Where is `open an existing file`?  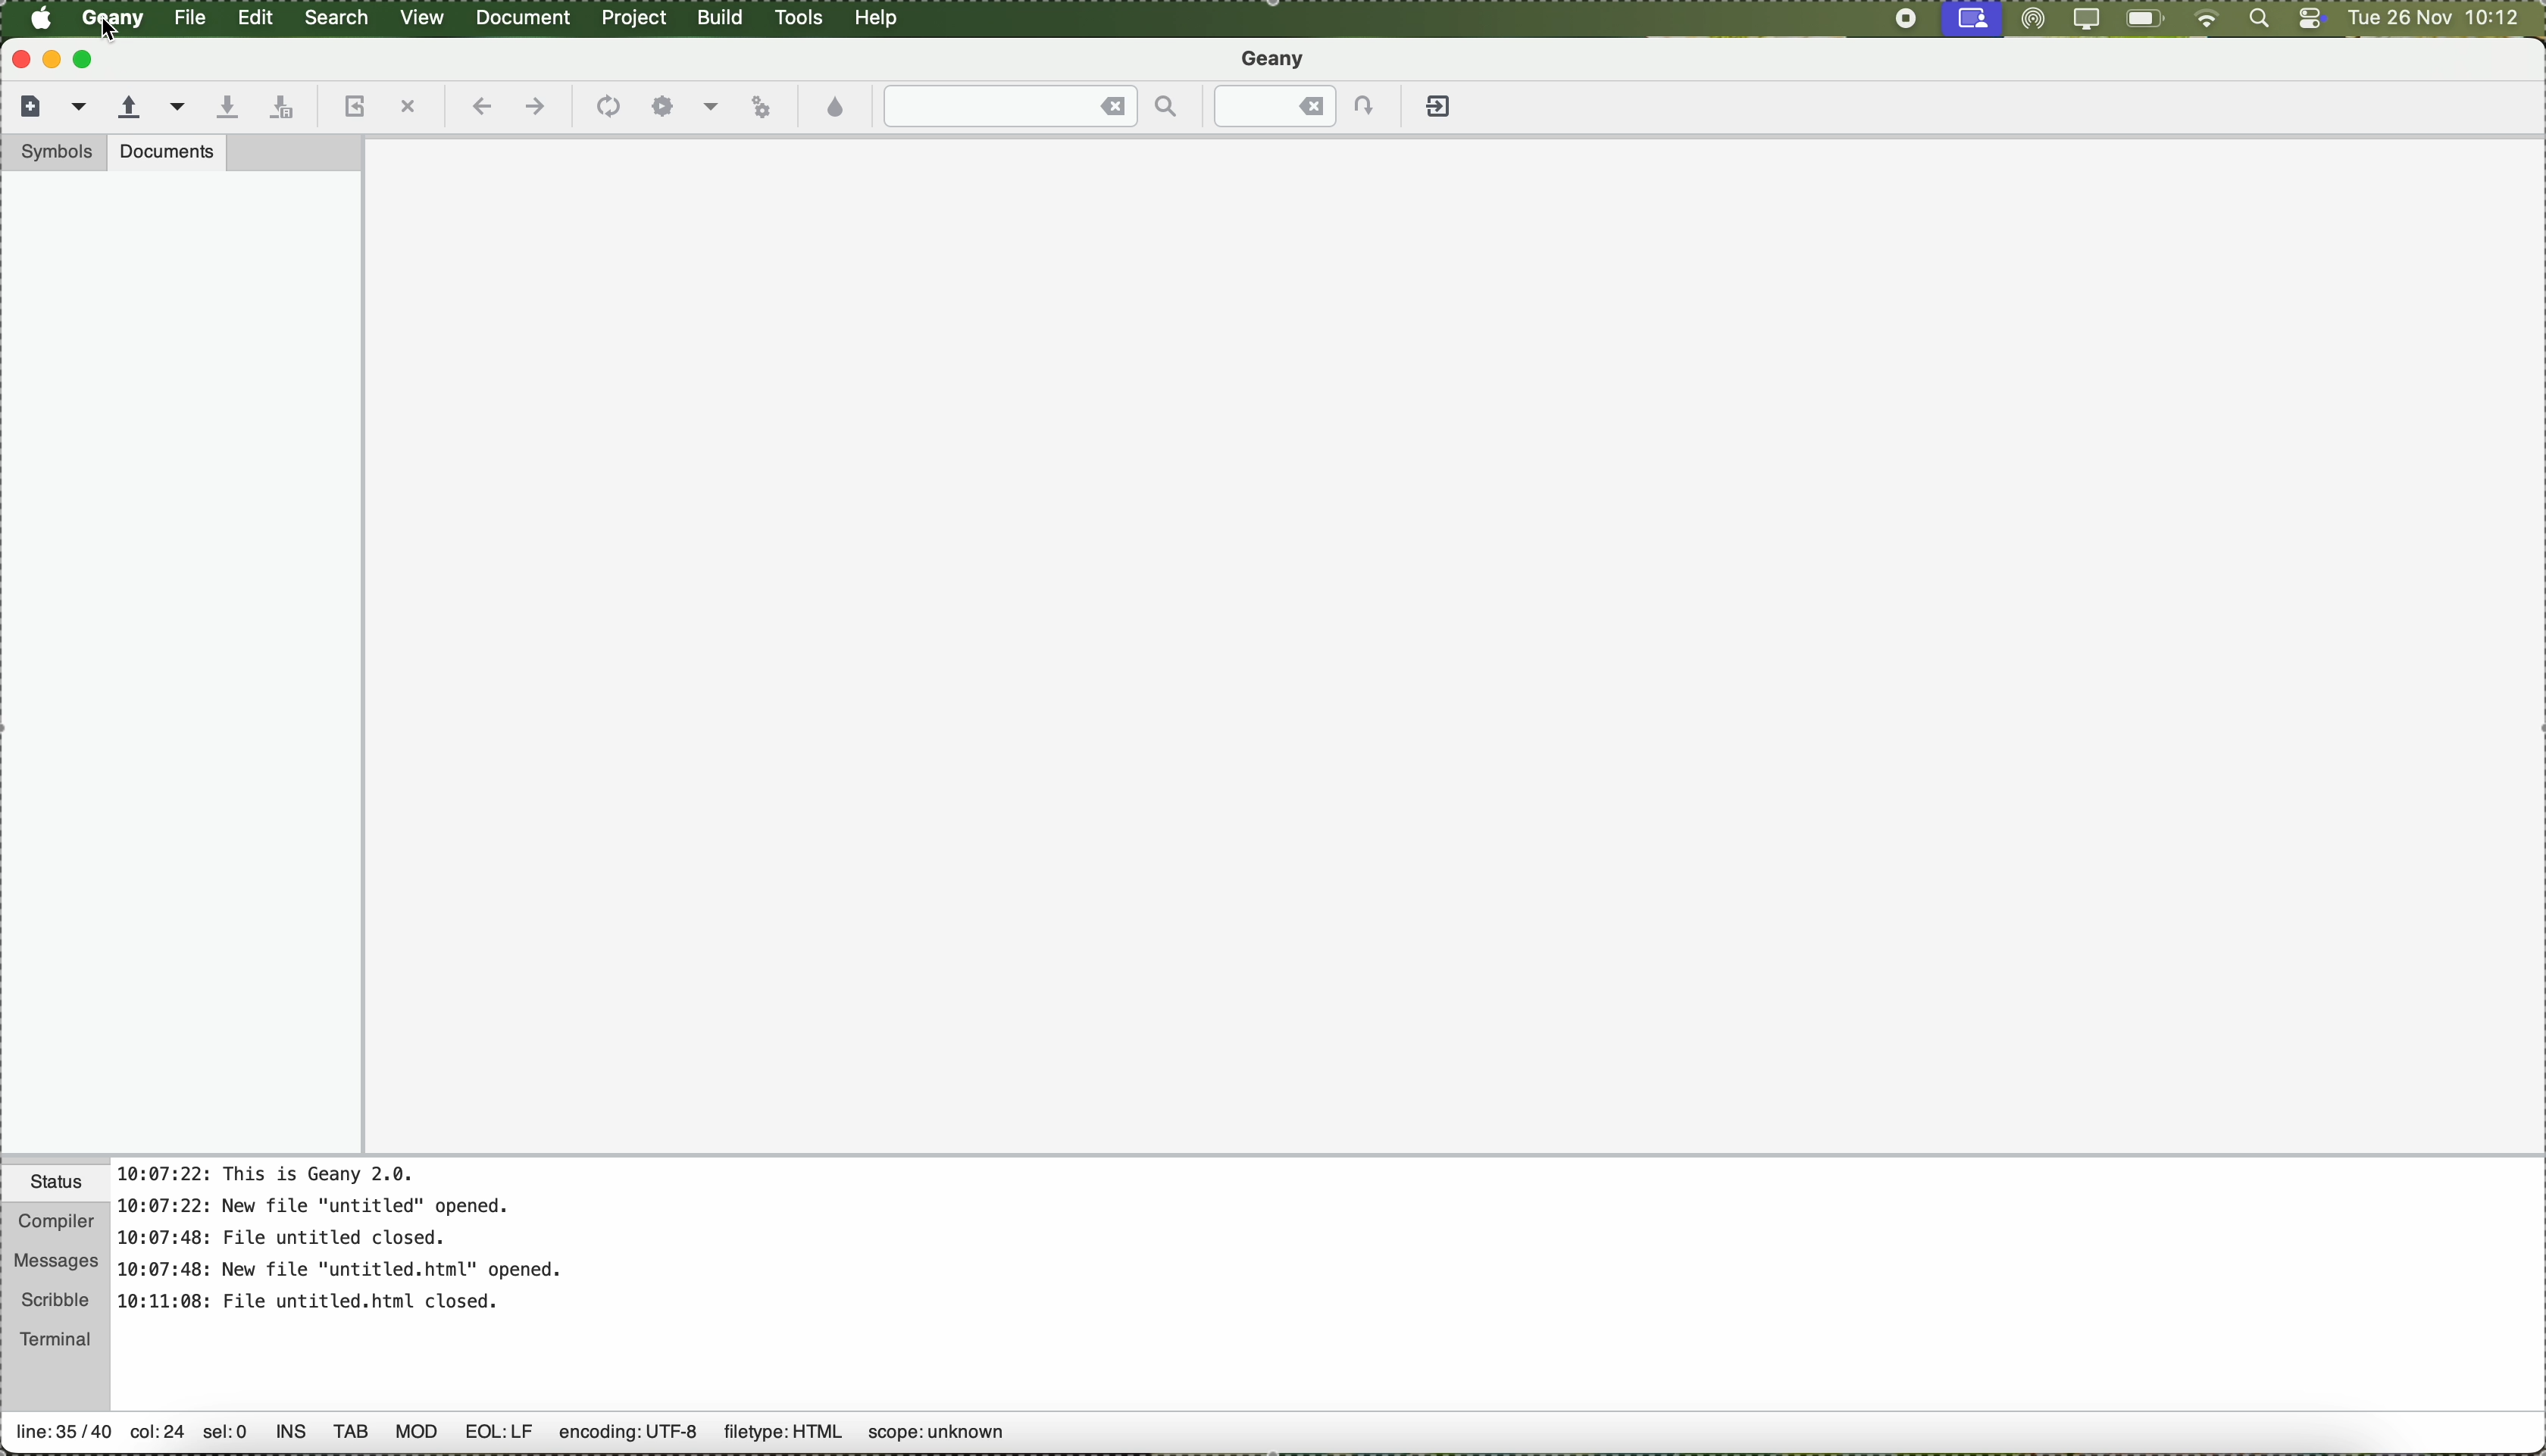 open an existing file is located at coordinates (129, 108).